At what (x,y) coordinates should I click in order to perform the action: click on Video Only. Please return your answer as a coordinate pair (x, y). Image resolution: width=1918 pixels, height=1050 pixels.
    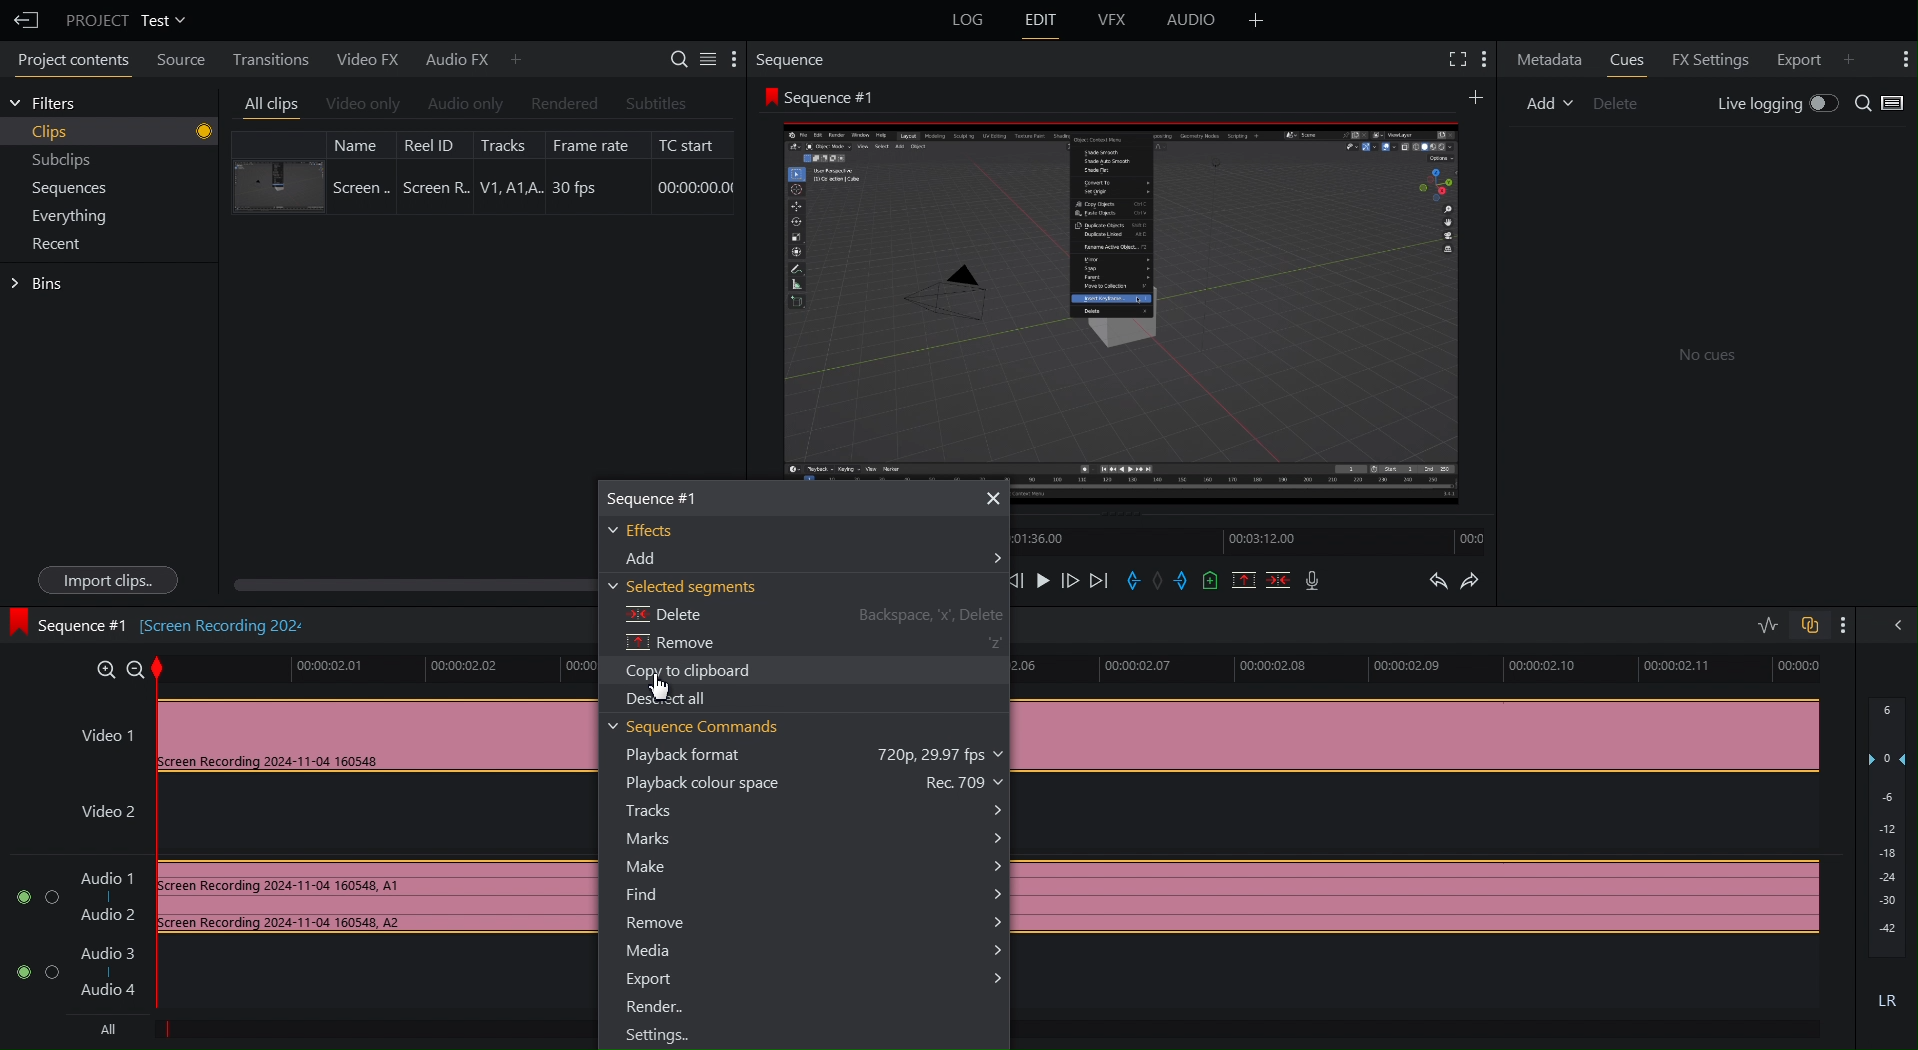
    Looking at the image, I should click on (363, 102).